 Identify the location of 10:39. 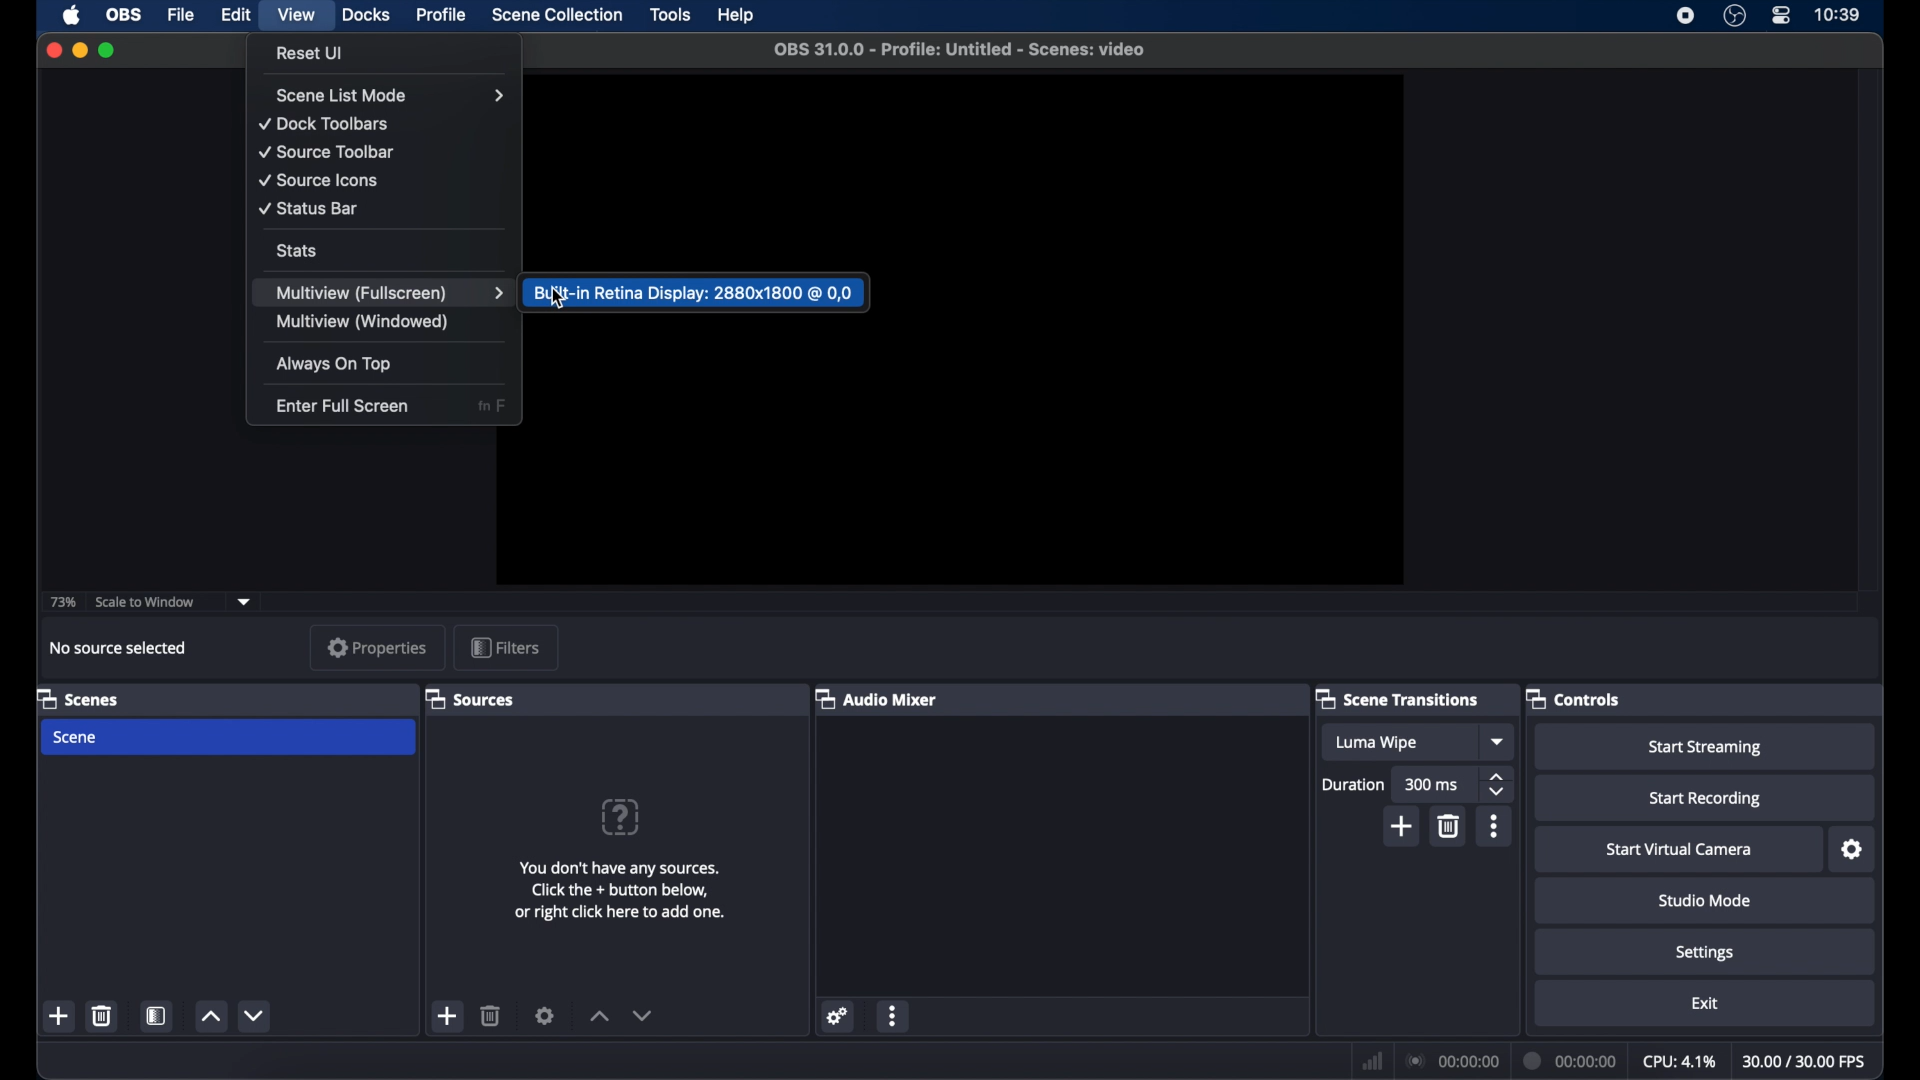
(1837, 16).